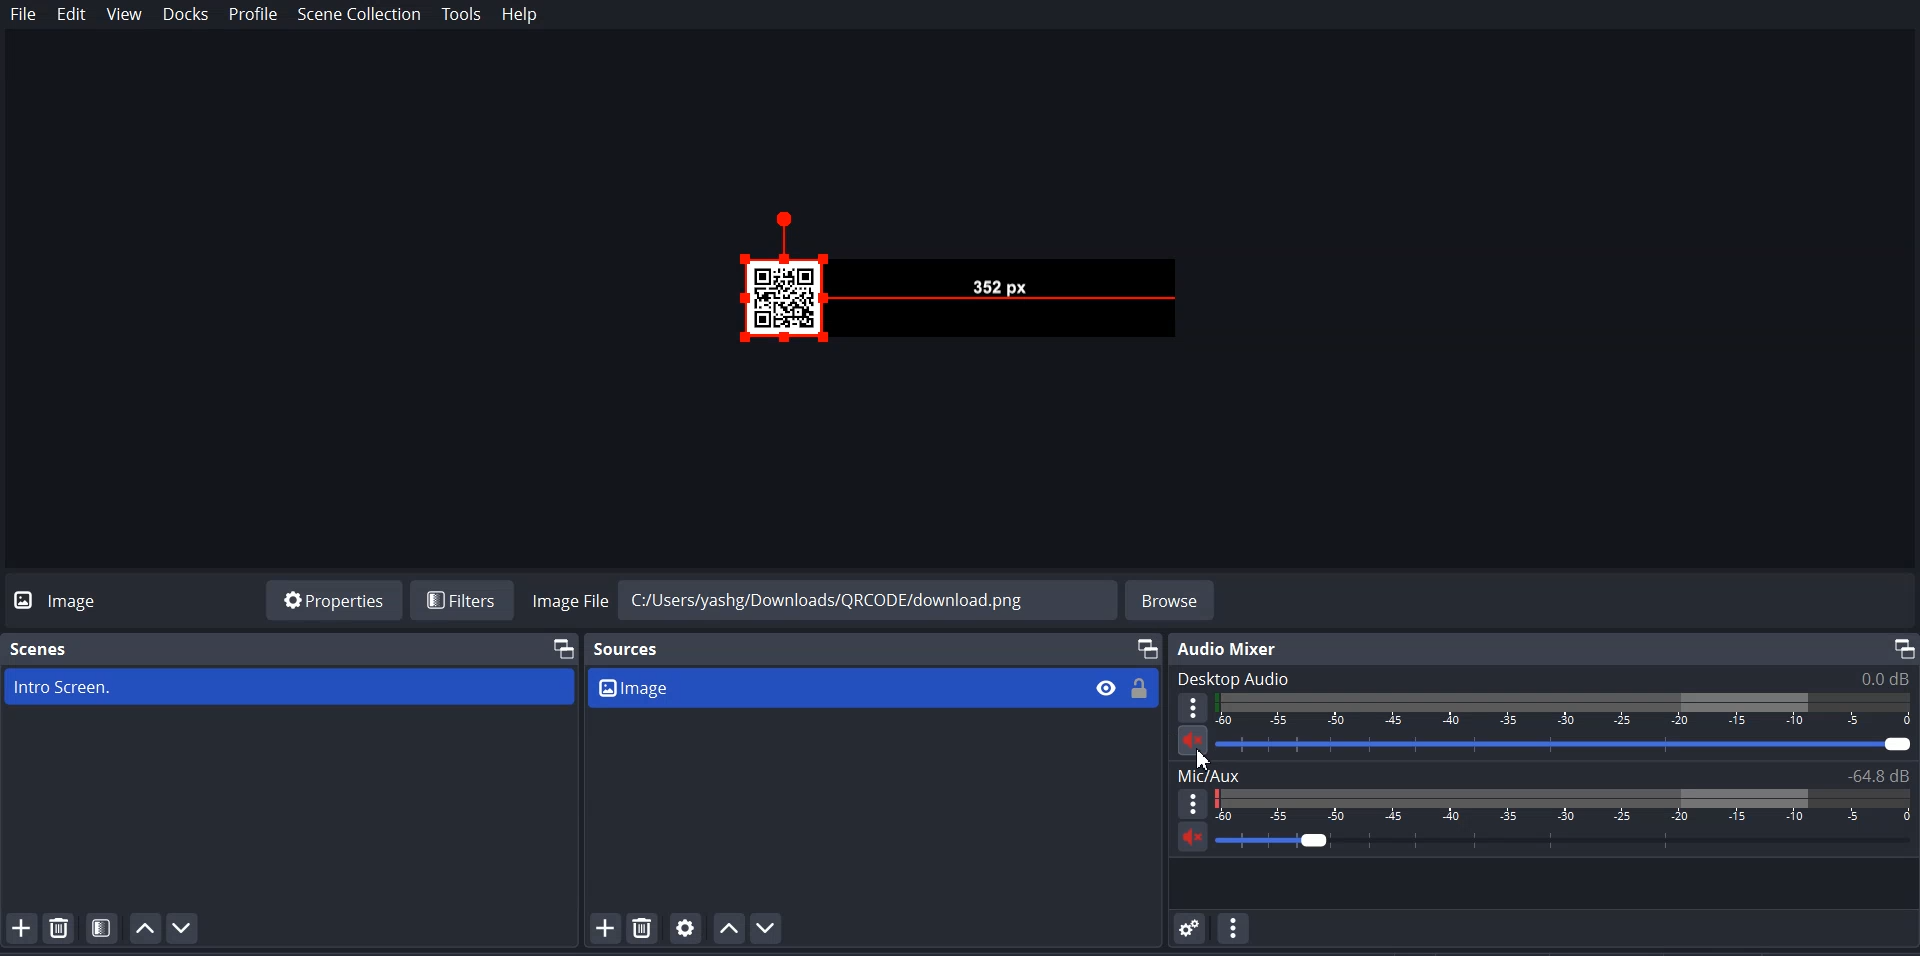 This screenshot has height=956, width=1920. I want to click on View, so click(124, 14).